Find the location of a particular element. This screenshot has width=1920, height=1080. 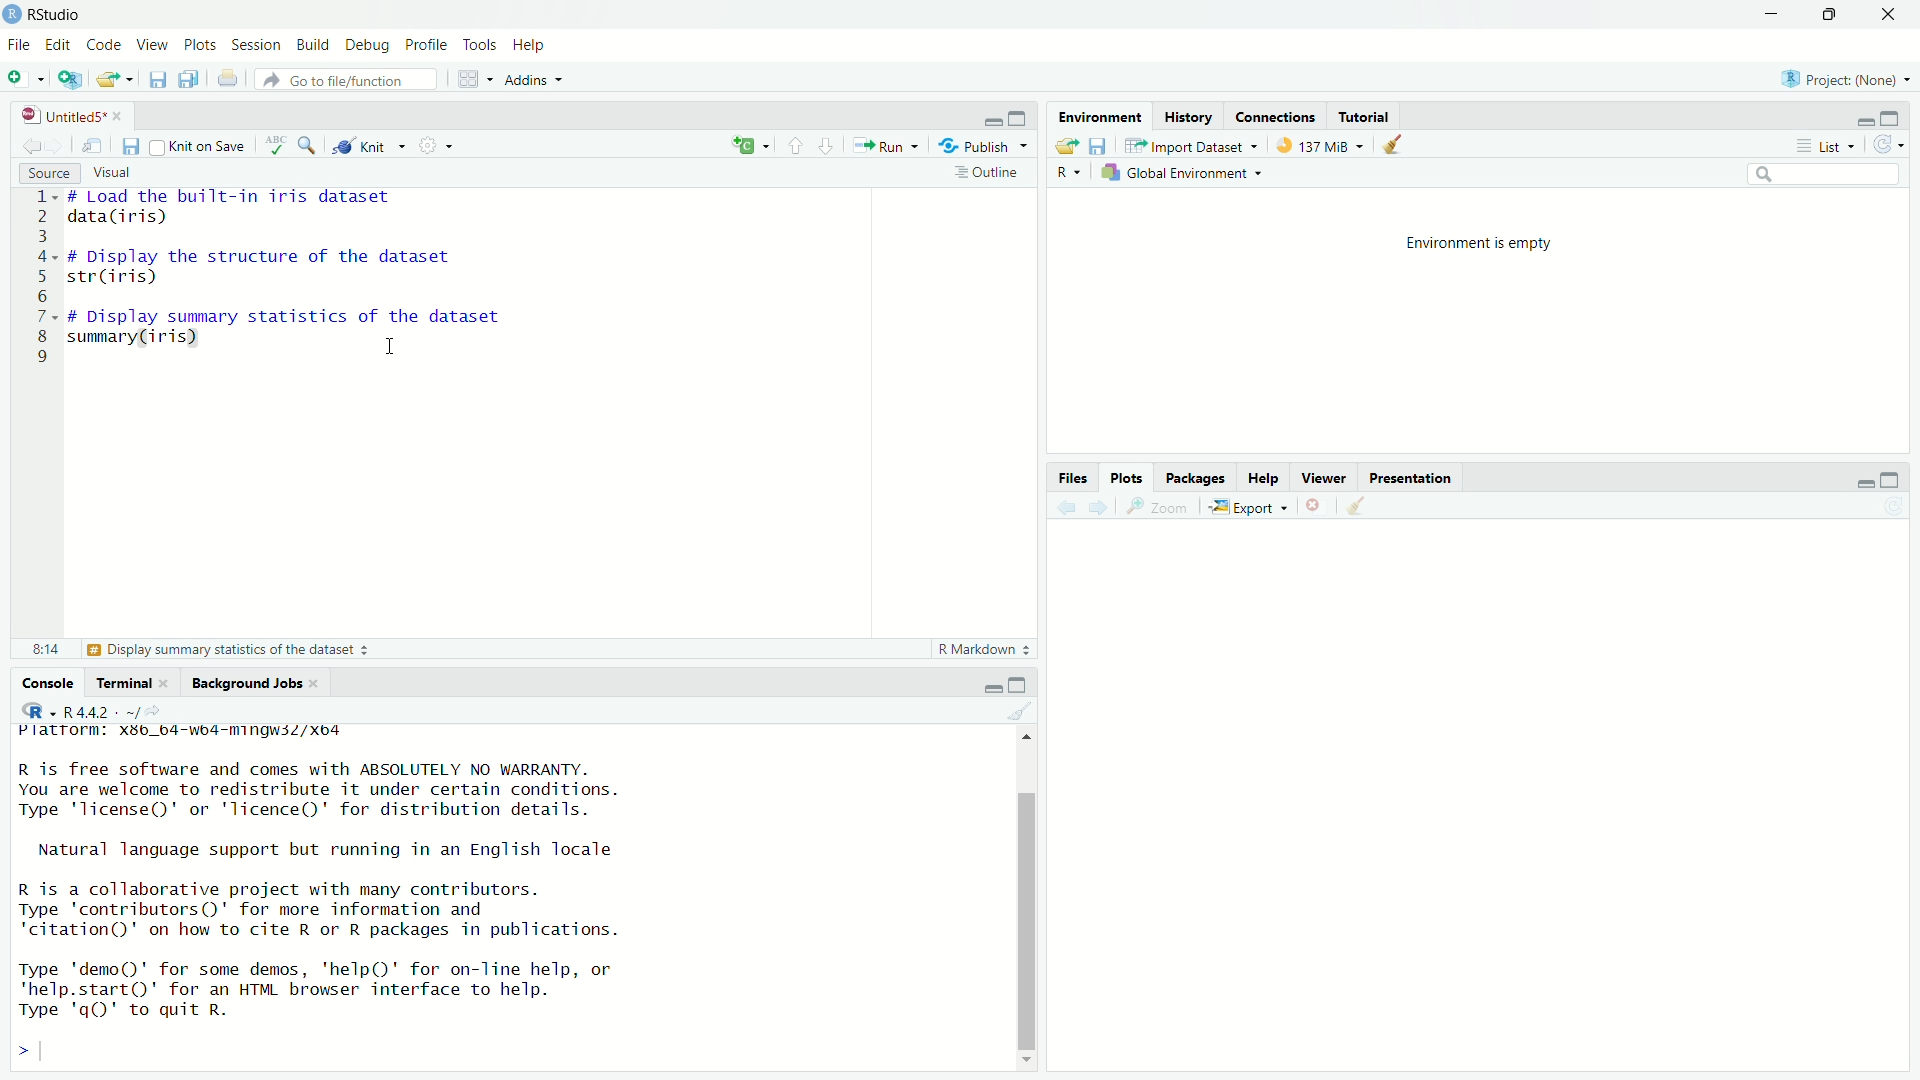

Console is located at coordinates (46, 683).